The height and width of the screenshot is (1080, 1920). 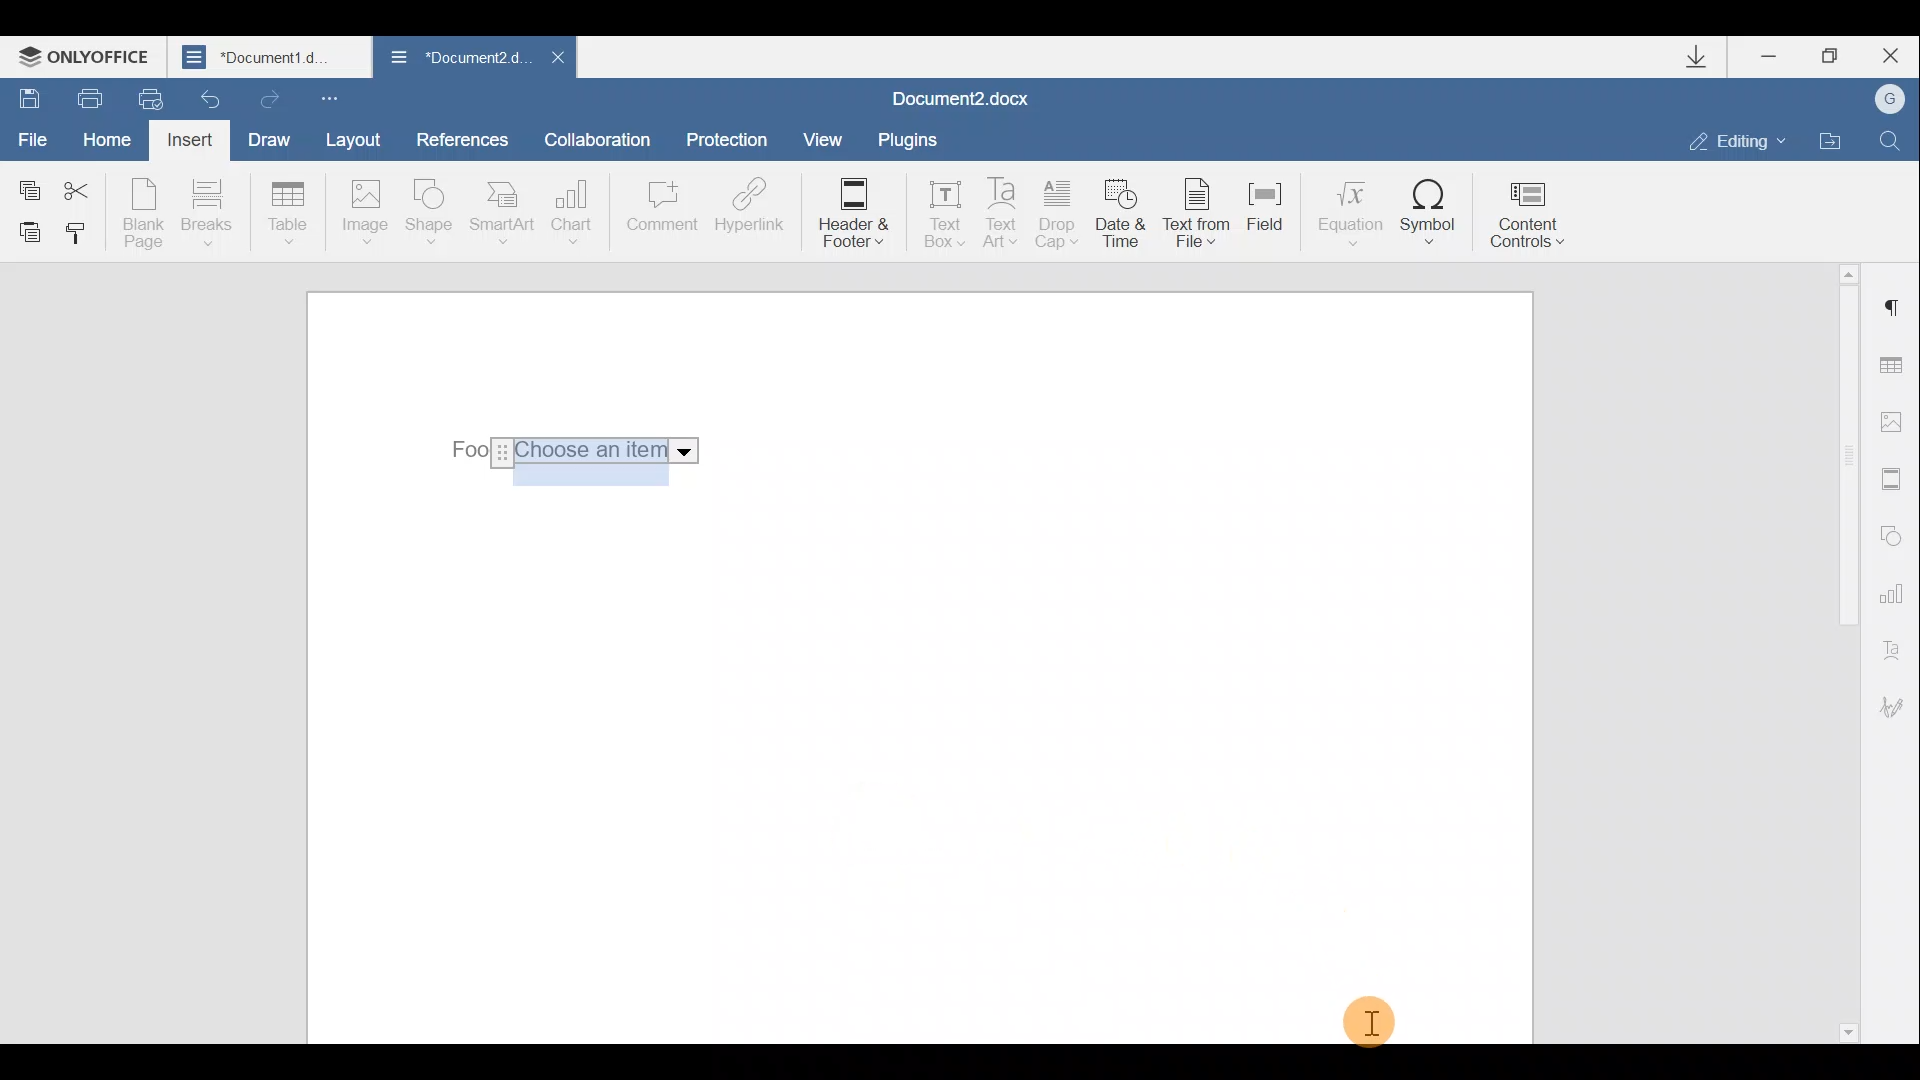 I want to click on Account name, so click(x=1883, y=100).